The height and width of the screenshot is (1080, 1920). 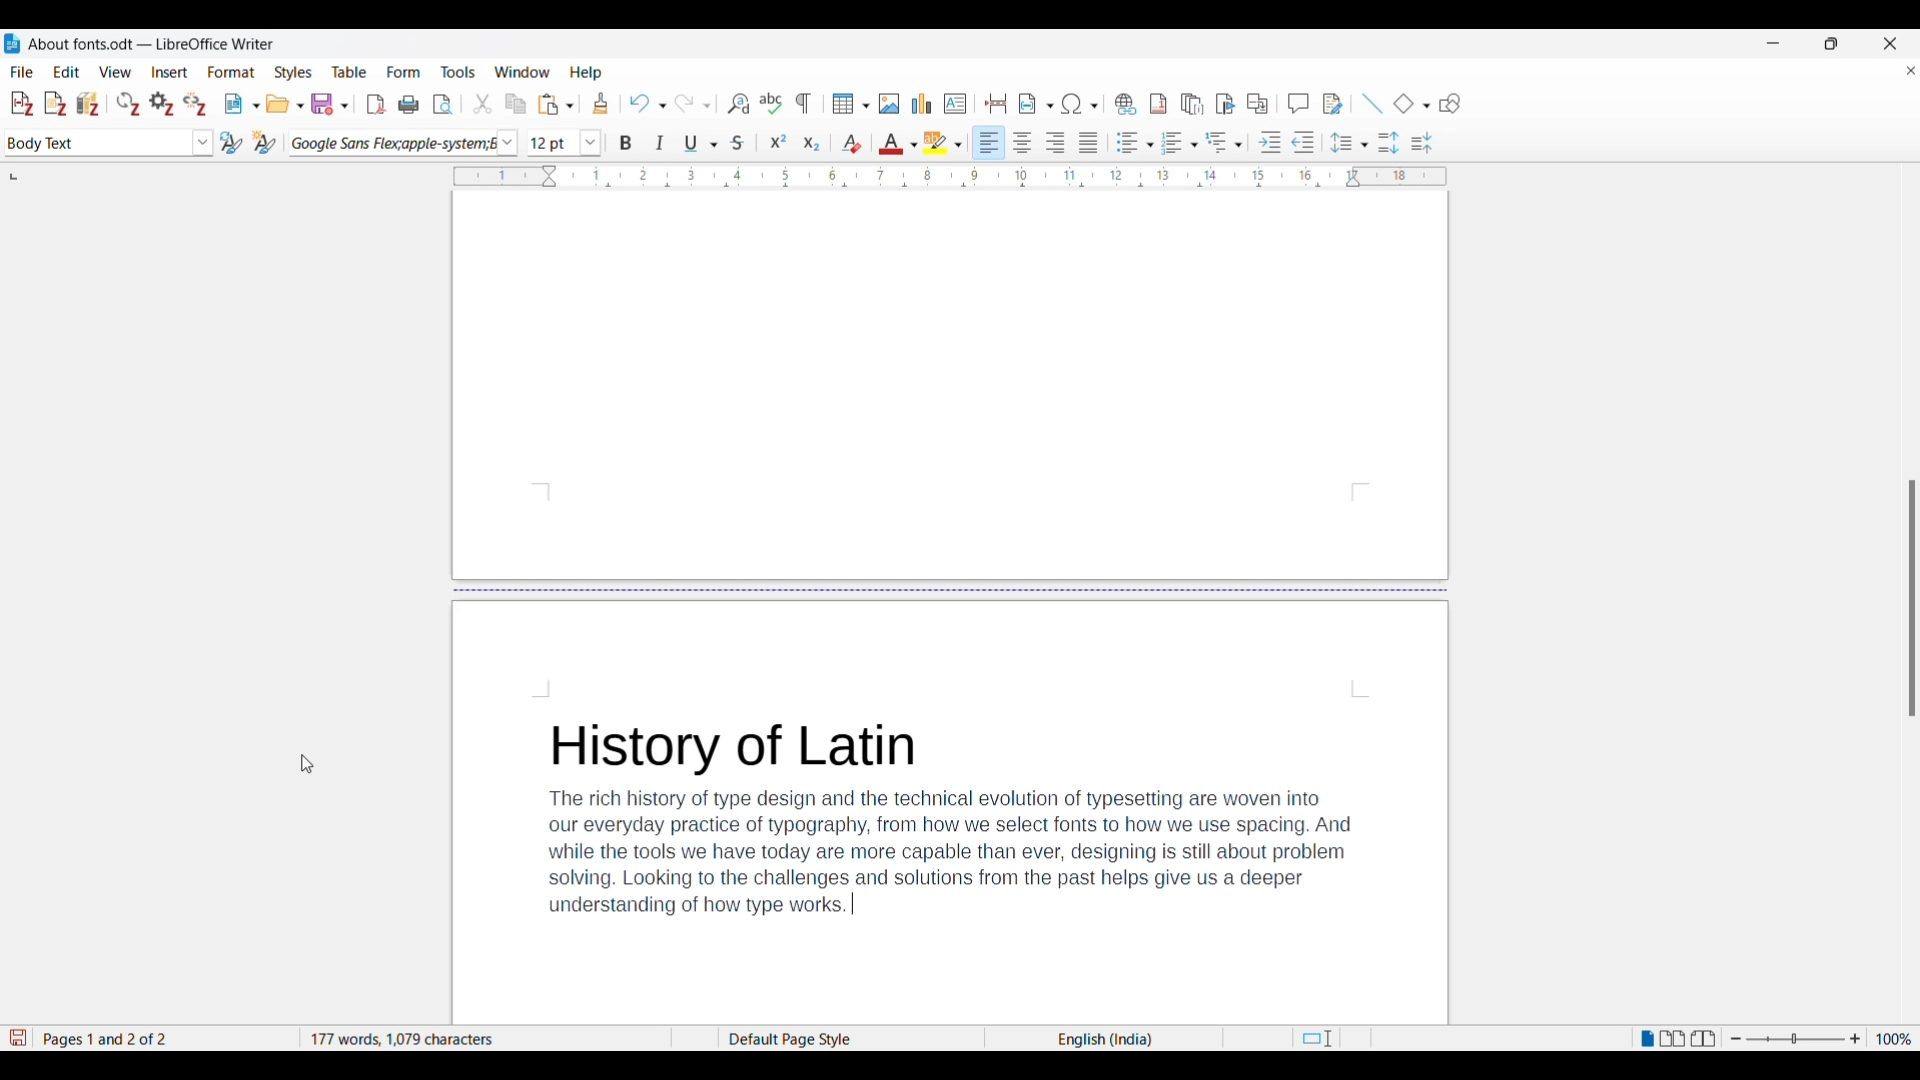 I want to click on Form menu, so click(x=404, y=72).